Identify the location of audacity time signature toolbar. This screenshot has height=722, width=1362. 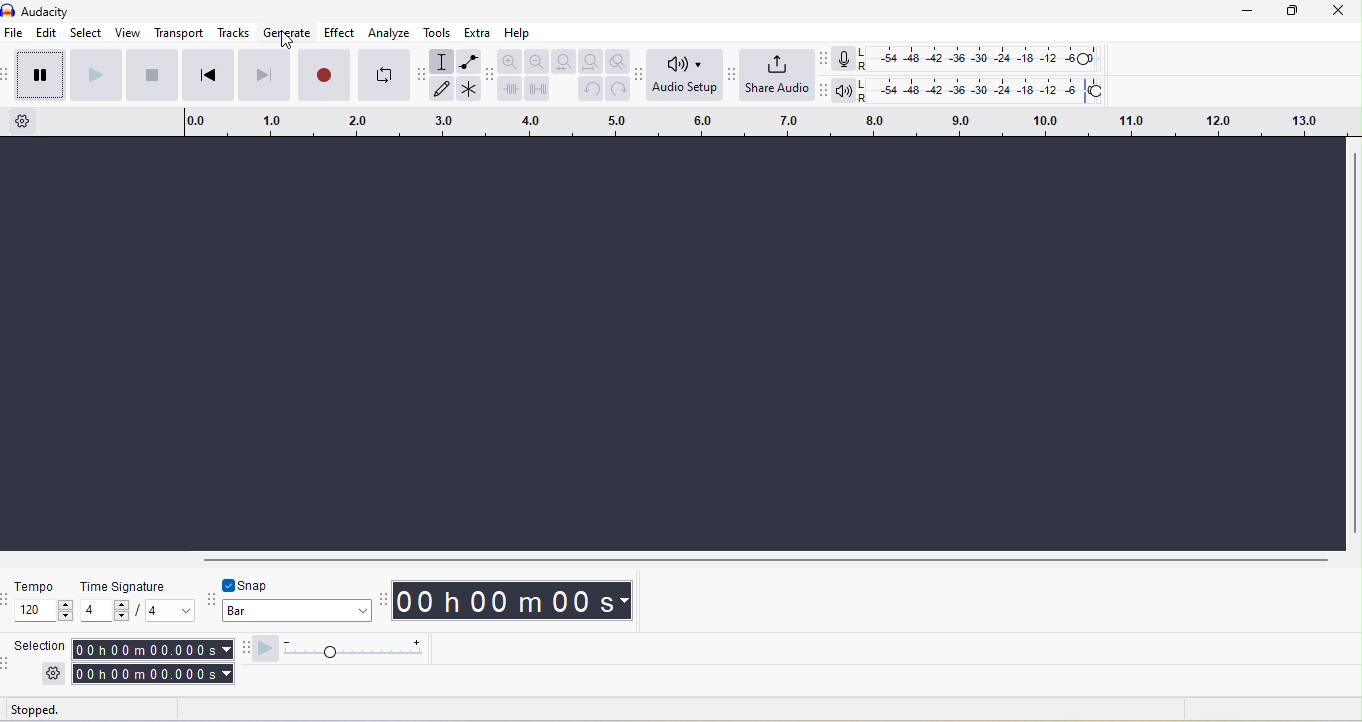
(9, 599).